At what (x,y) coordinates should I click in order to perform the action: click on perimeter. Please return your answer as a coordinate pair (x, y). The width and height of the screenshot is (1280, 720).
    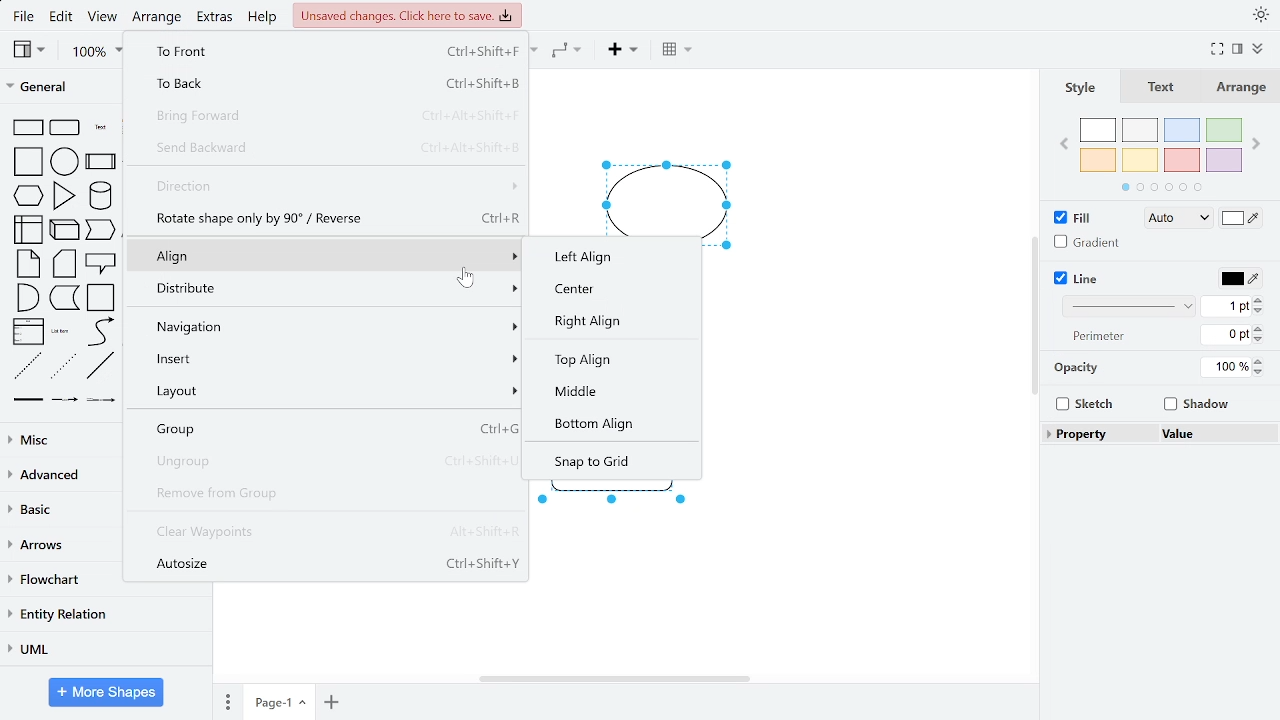
    Looking at the image, I should click on (1100, 337).